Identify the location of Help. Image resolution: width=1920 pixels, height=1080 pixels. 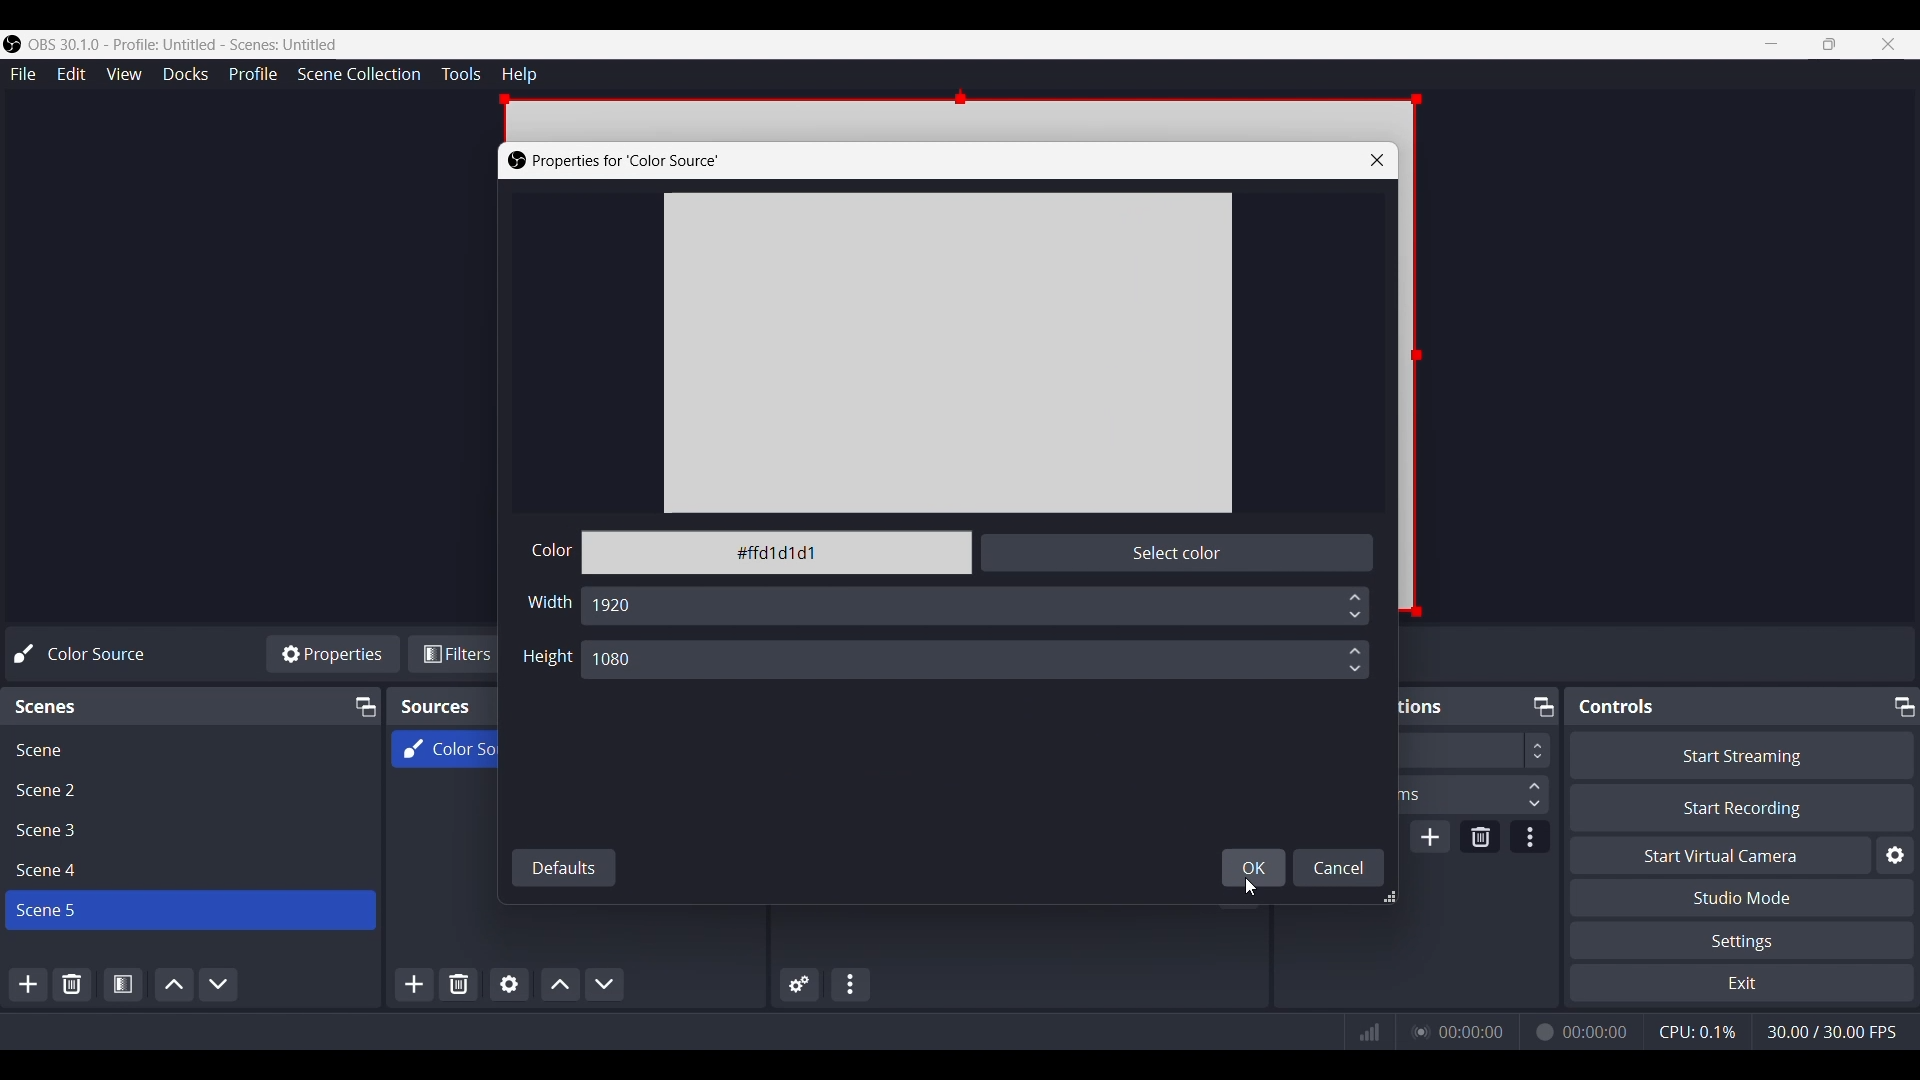
(517, 73).